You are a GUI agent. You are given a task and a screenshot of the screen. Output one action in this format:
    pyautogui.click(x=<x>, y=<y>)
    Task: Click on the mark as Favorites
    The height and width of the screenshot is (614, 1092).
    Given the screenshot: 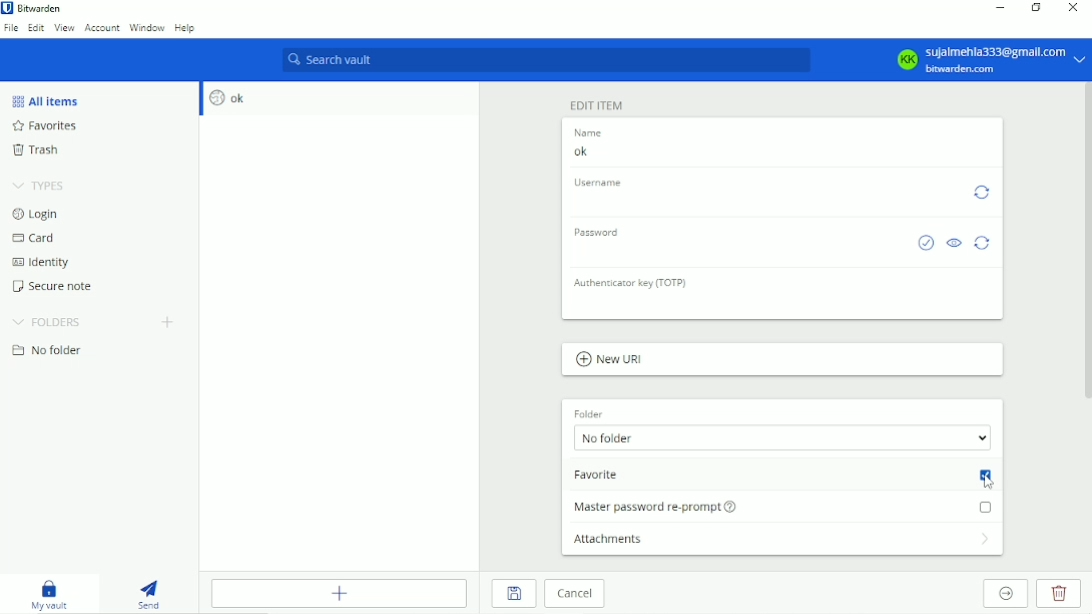 What is the action you would take?
    pyautogui.click(x=783, y=476)
    